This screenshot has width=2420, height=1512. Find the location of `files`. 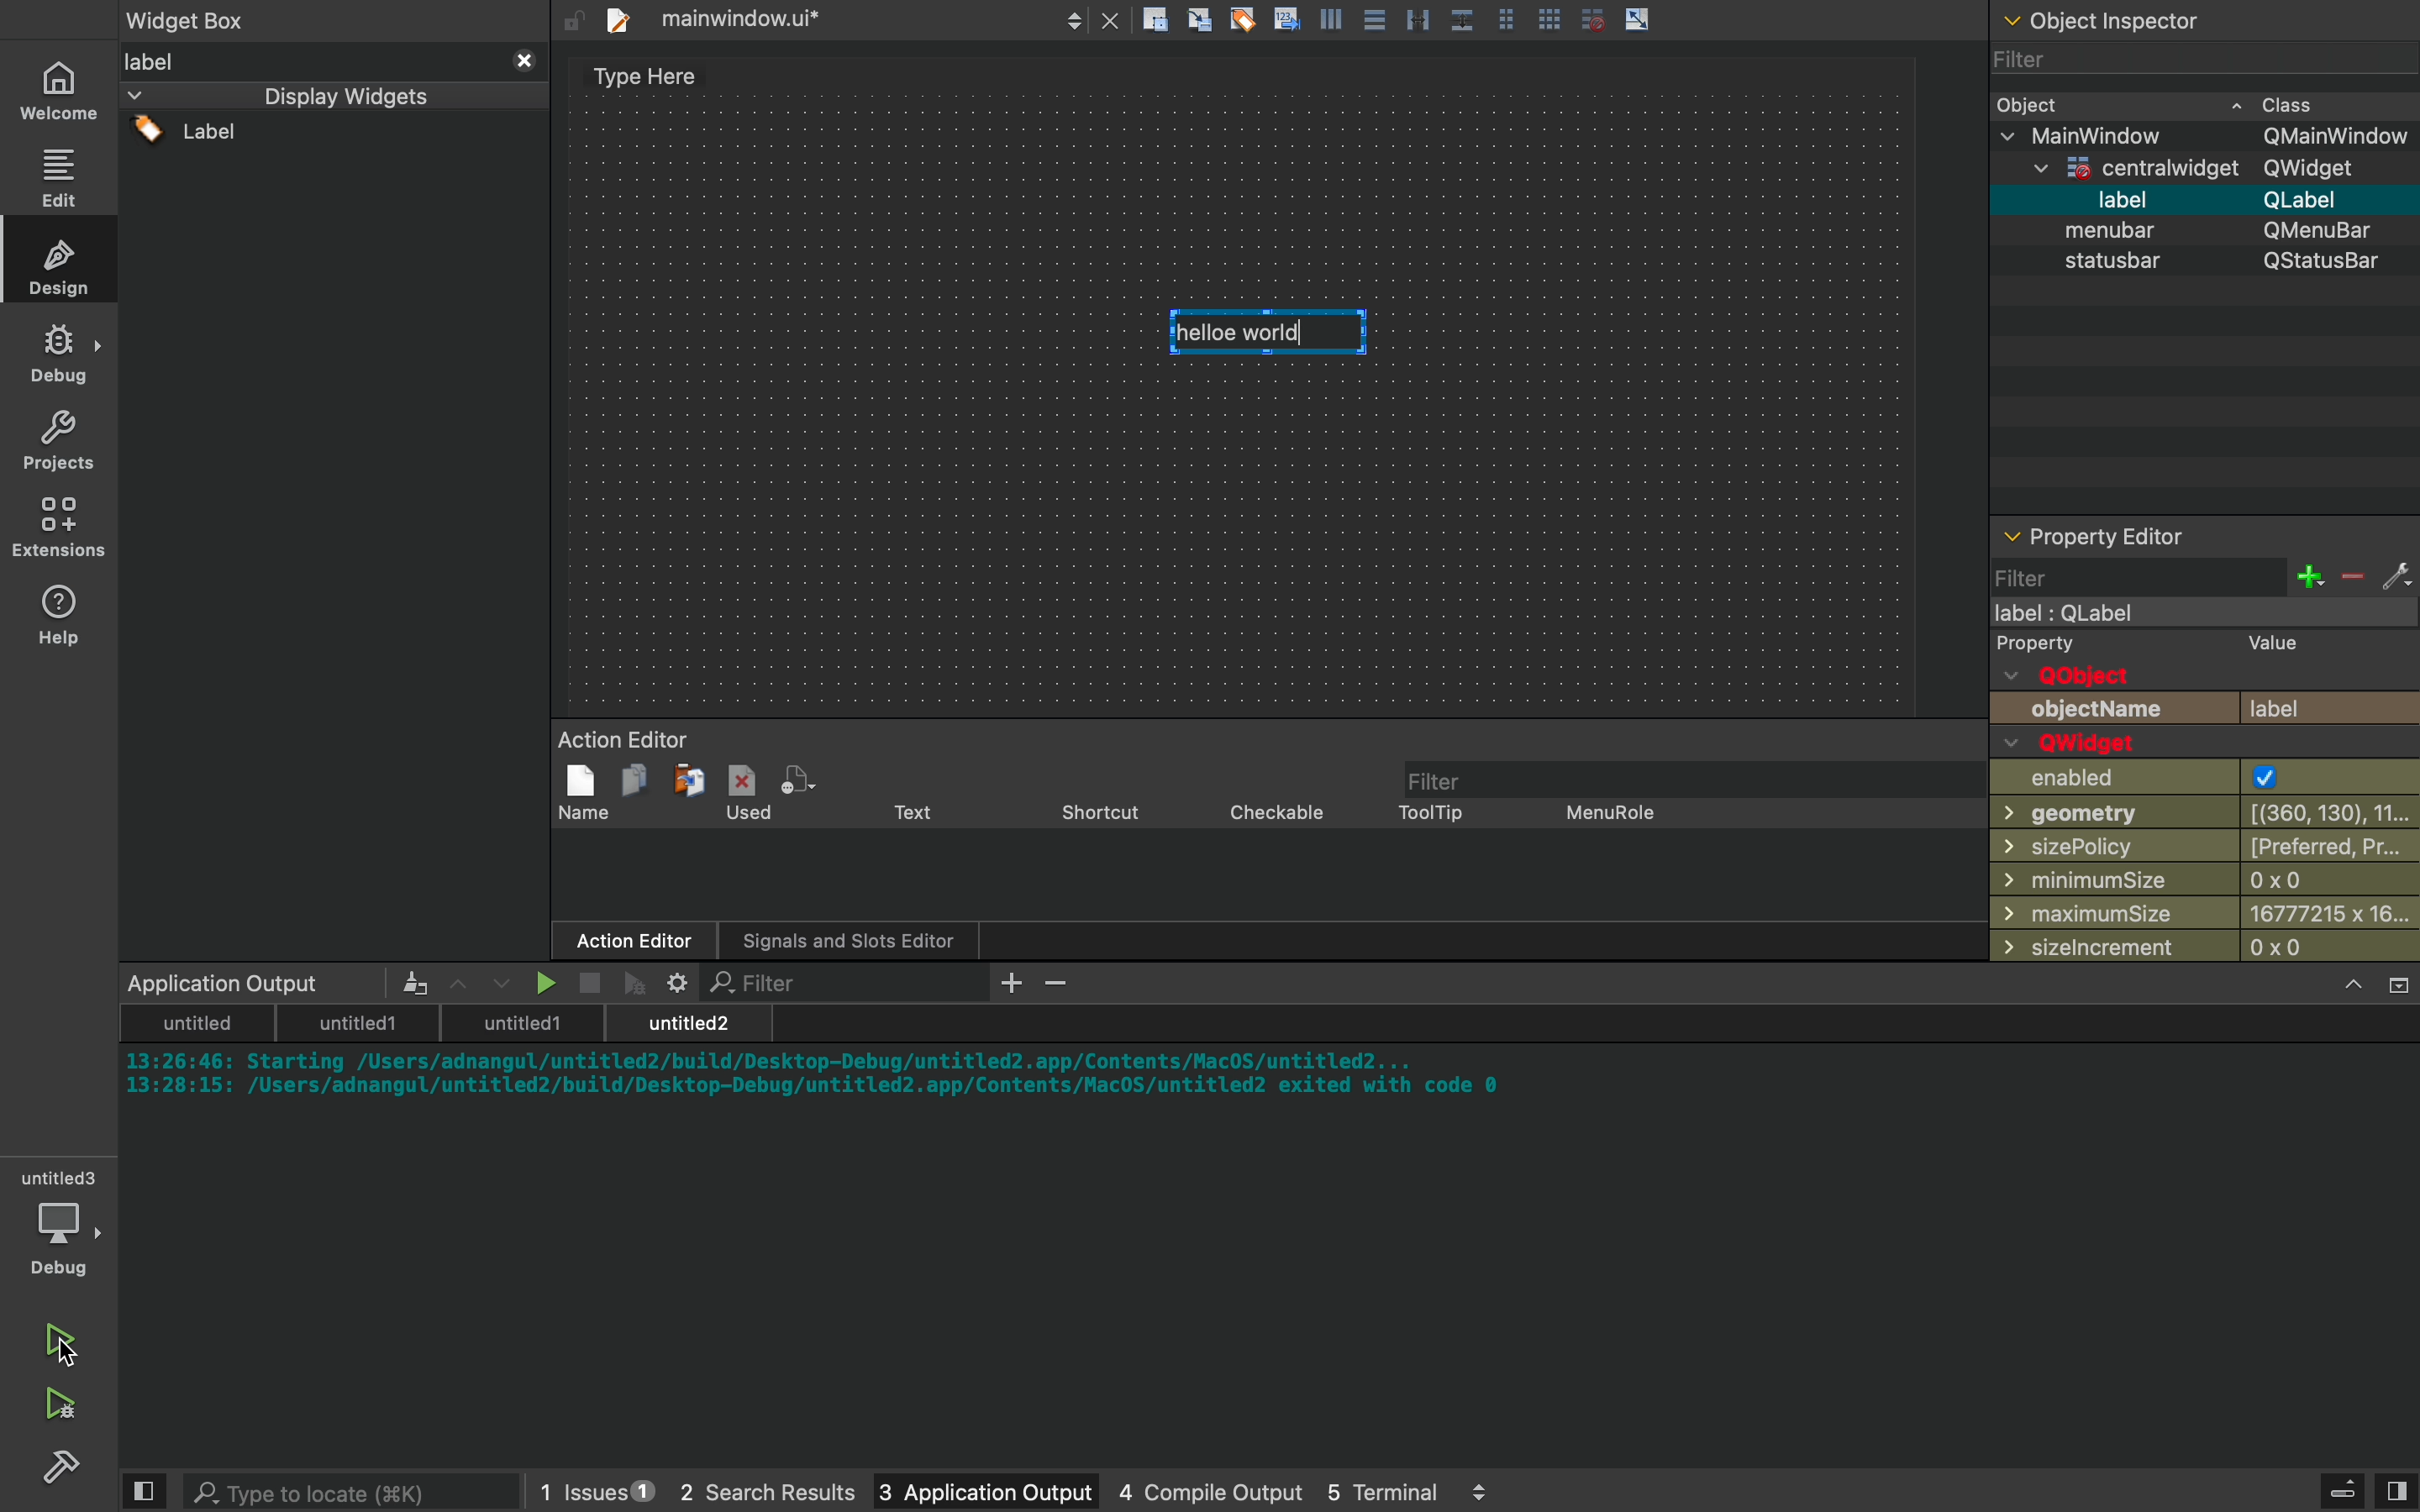

files is located at coordinates (837, 19).